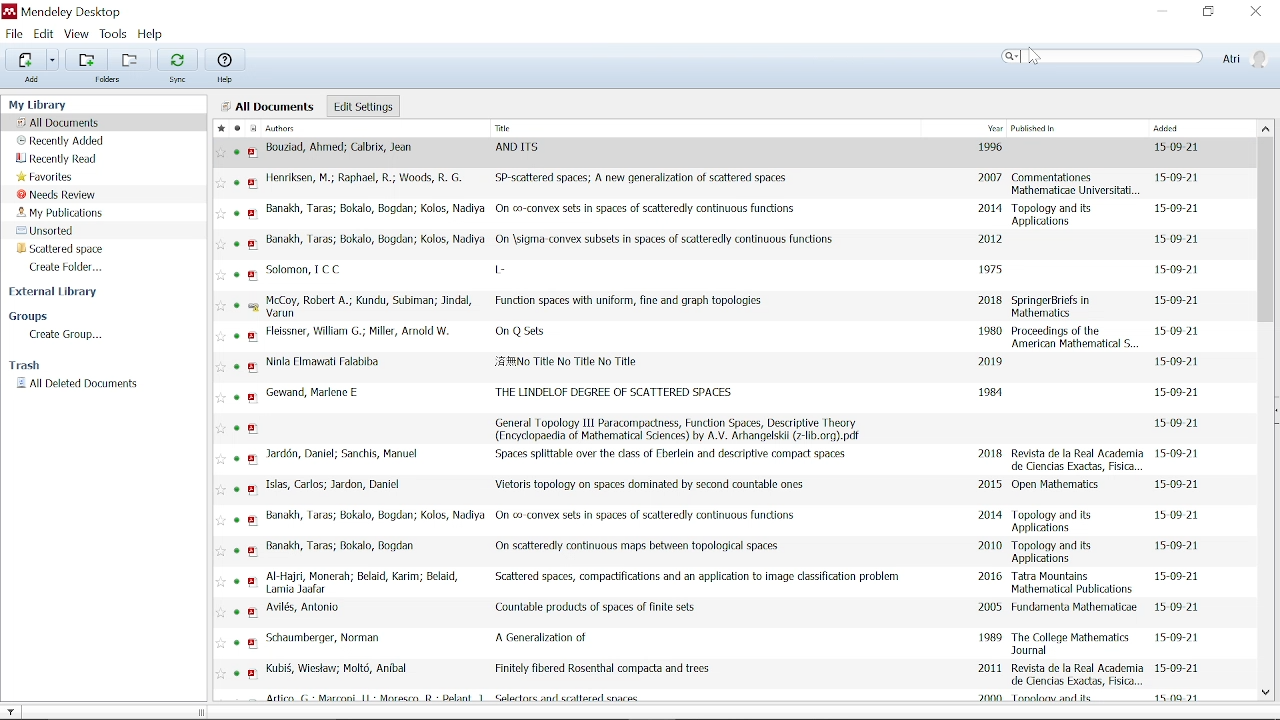  I want to click on Atri, so click(1245, 57).